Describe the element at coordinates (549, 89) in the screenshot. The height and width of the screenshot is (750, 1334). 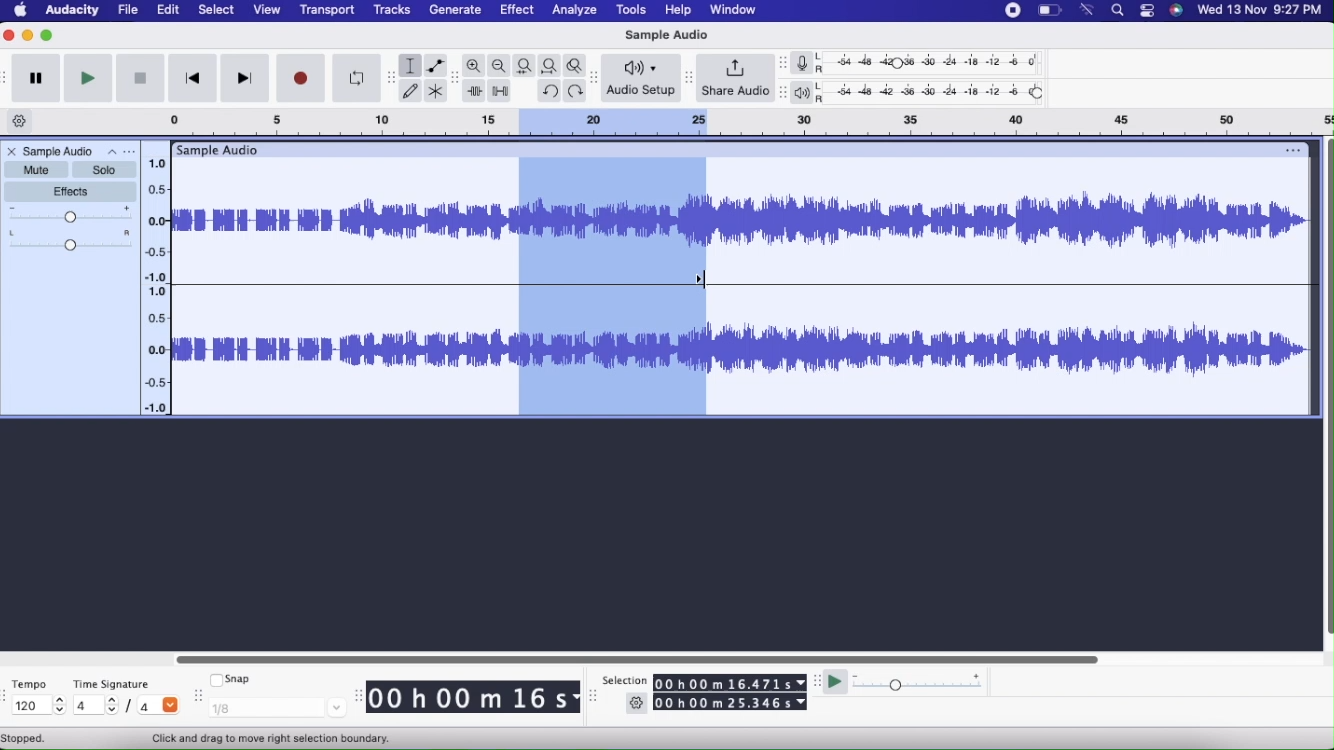
I see `Undo` at that location.